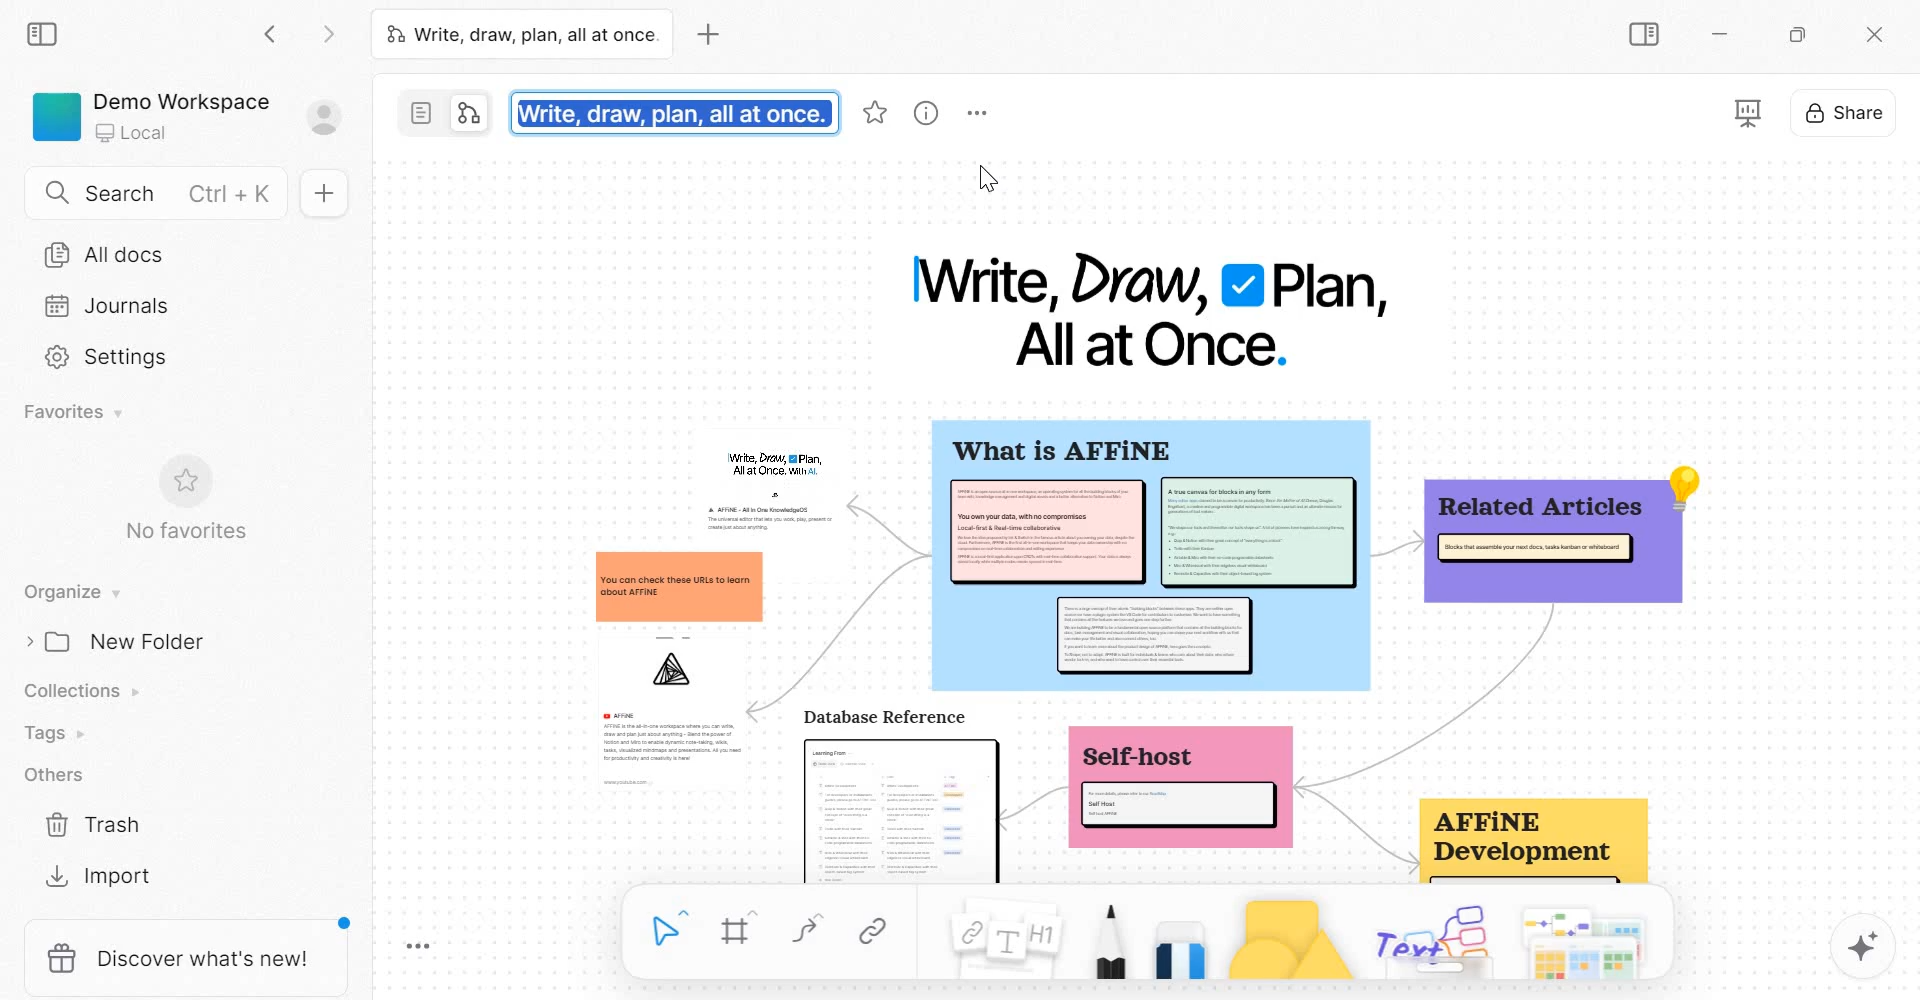 The height and width of the screenshot is (1000, 1920). I want to click on Frame, so click(735, 931).